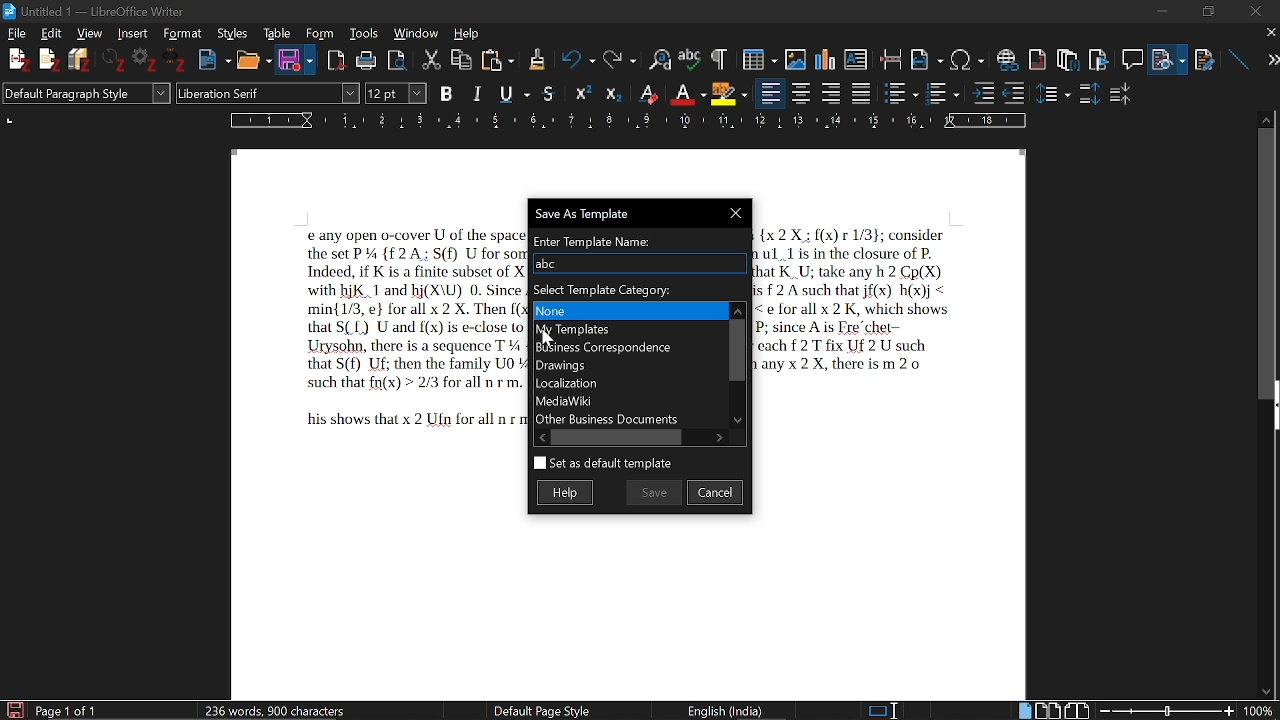  I want to click on View, so click(87, 33).